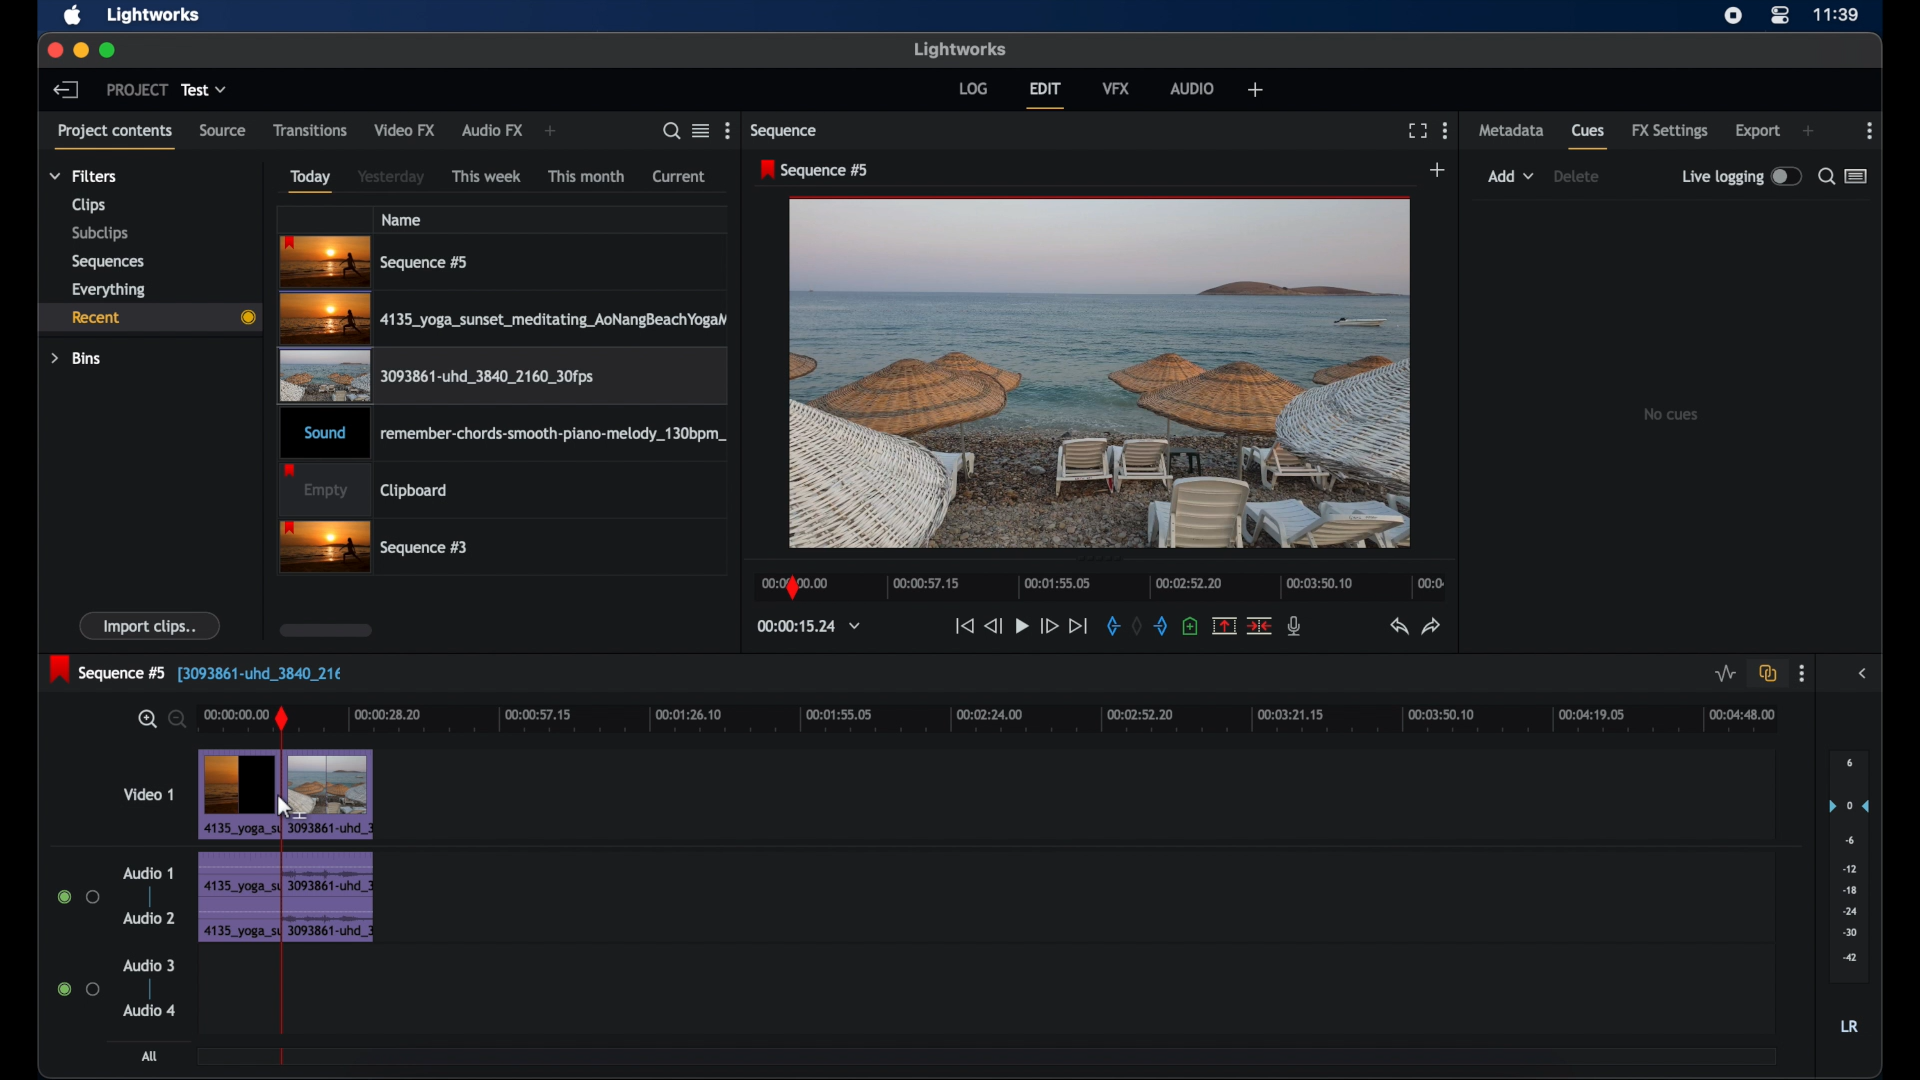 This screenshot has width=1920, height=1080. Describe the element at coordinates (1870, 131) in the screenshot. I see `moreoptions` at that location.